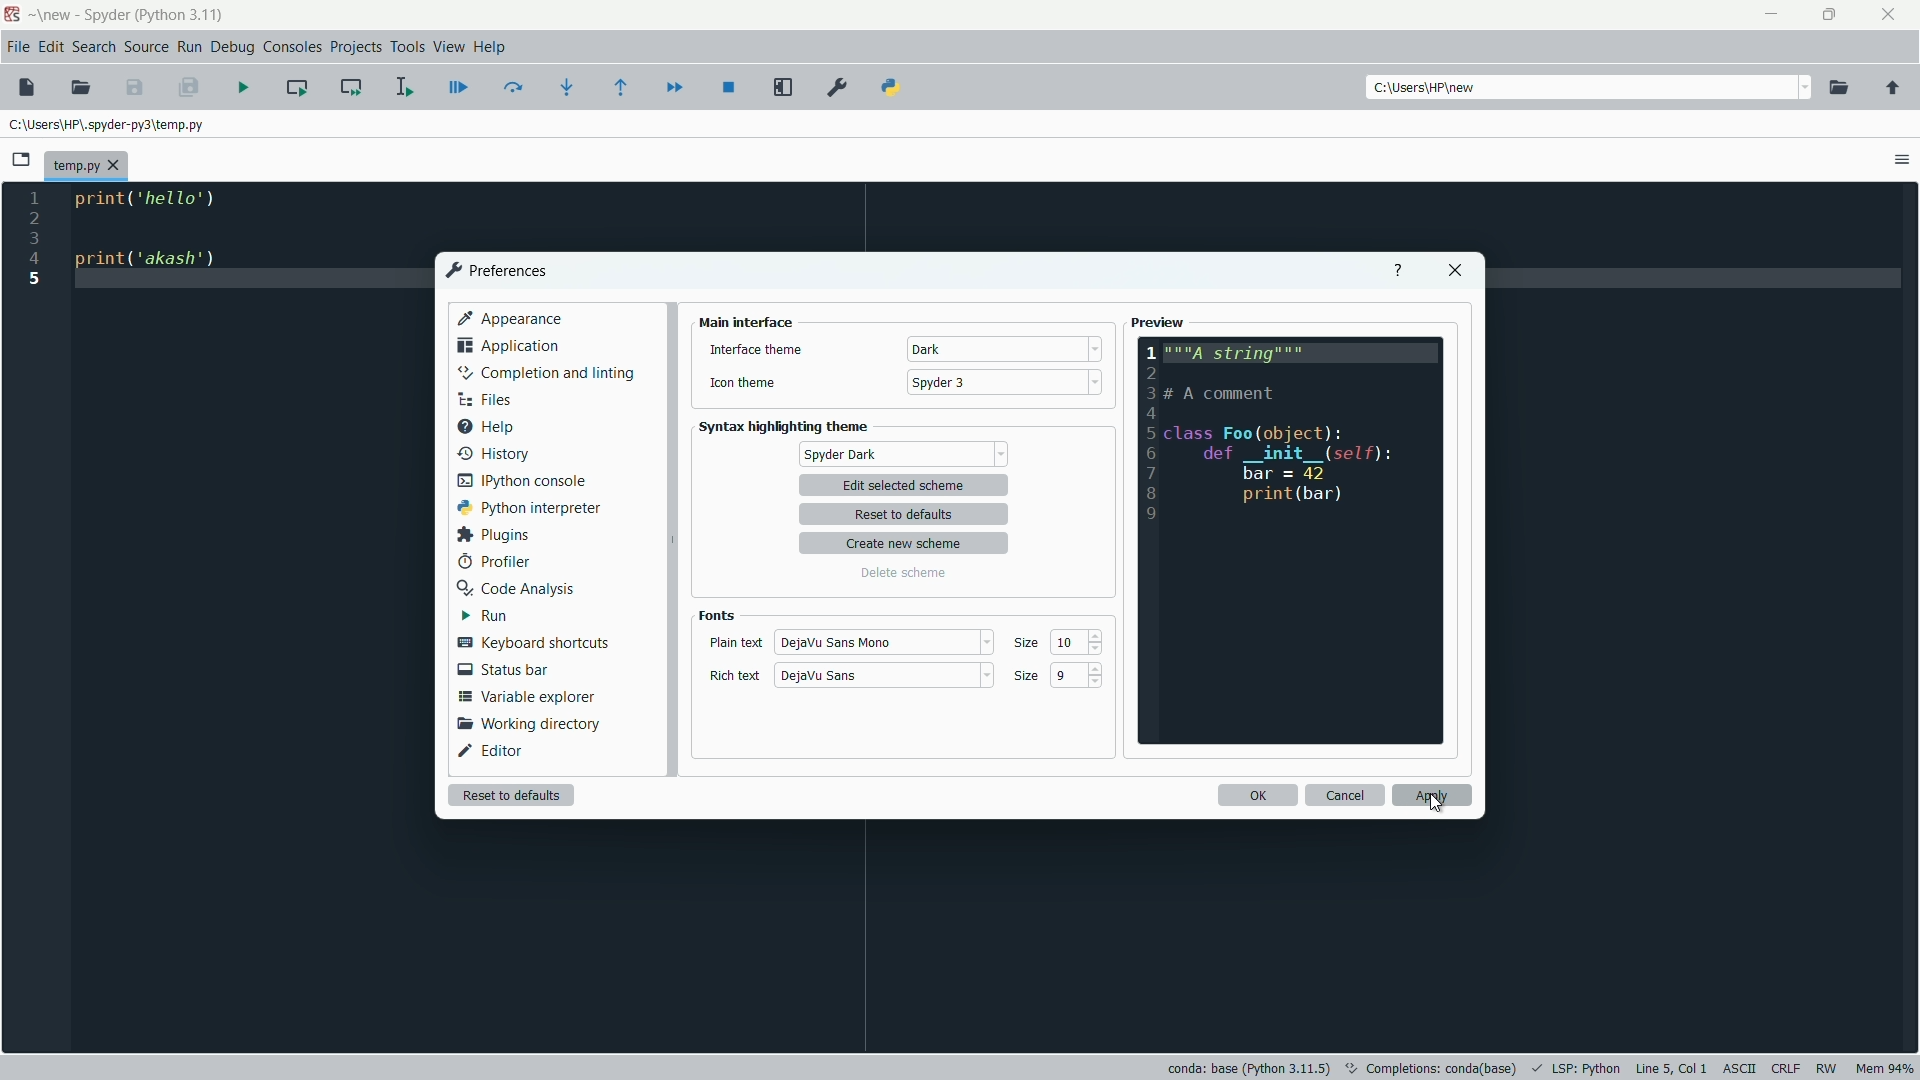 The width and height of the screenshot is (1920, 1080). I want to click on editor, so click(493, 750).